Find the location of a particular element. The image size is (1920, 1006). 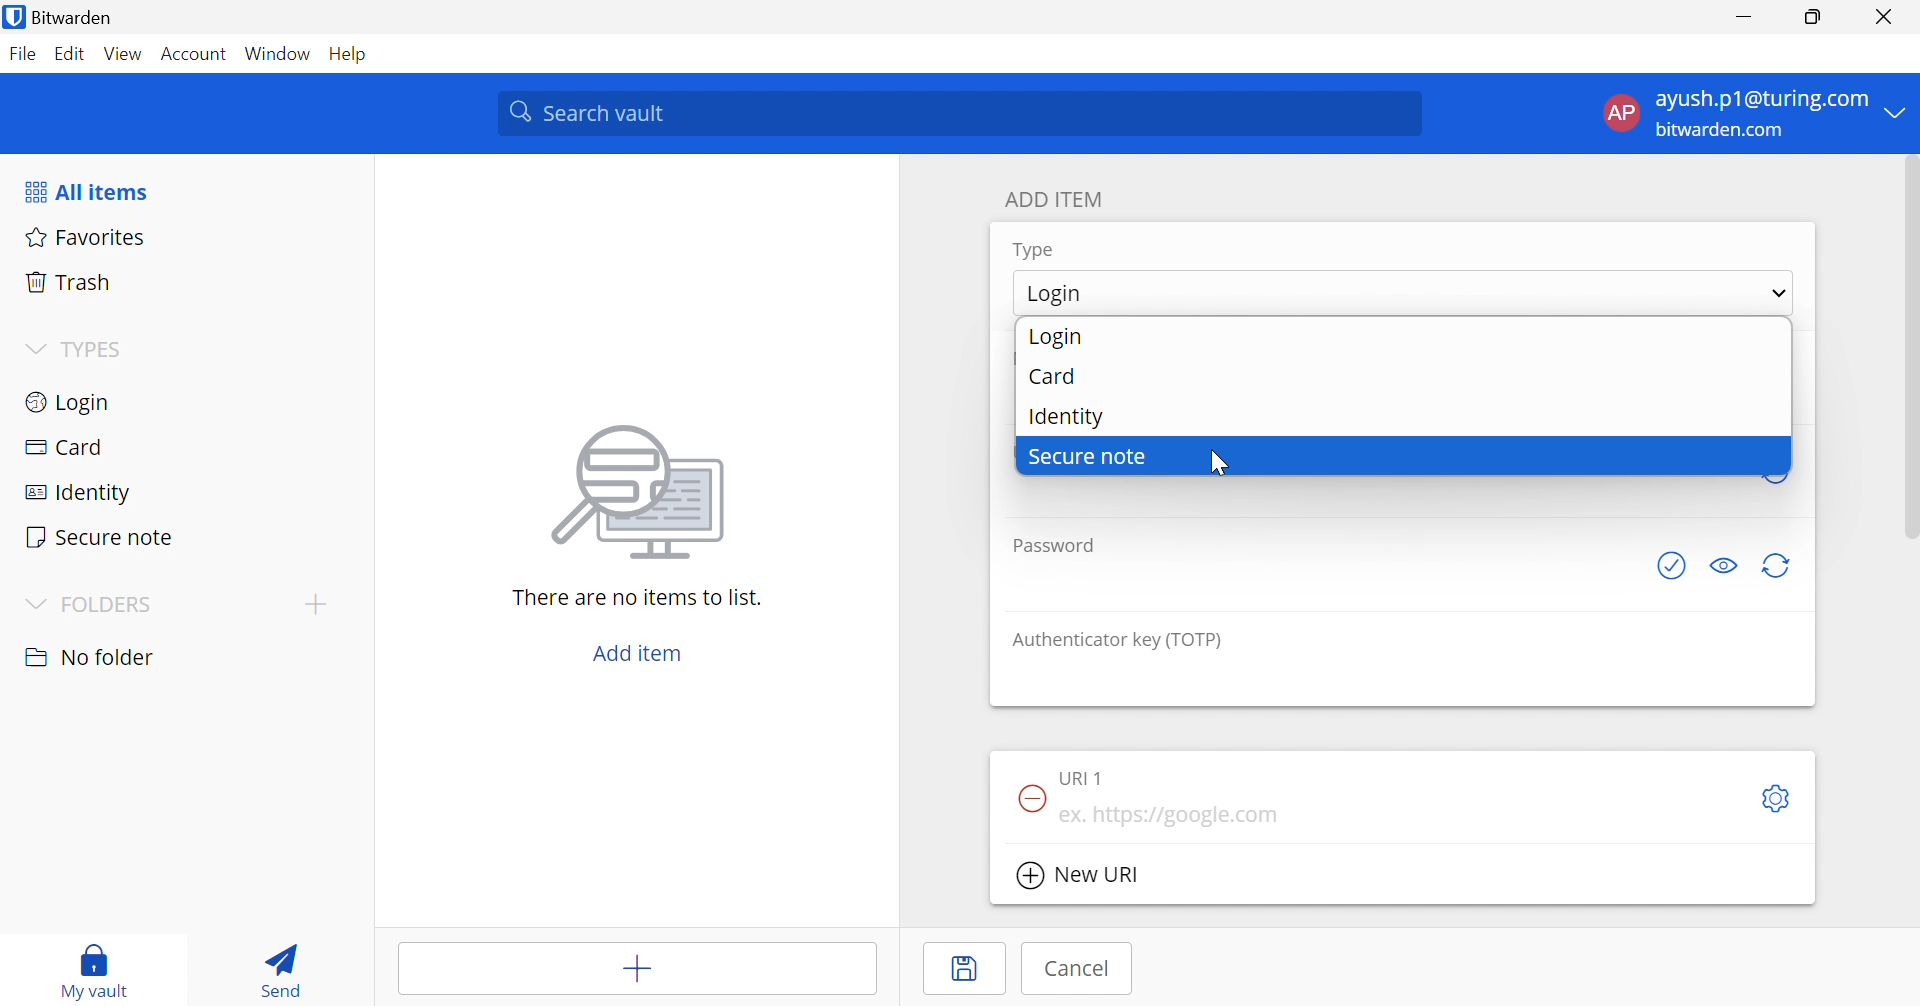

Window is located at coordinates (280, 53).